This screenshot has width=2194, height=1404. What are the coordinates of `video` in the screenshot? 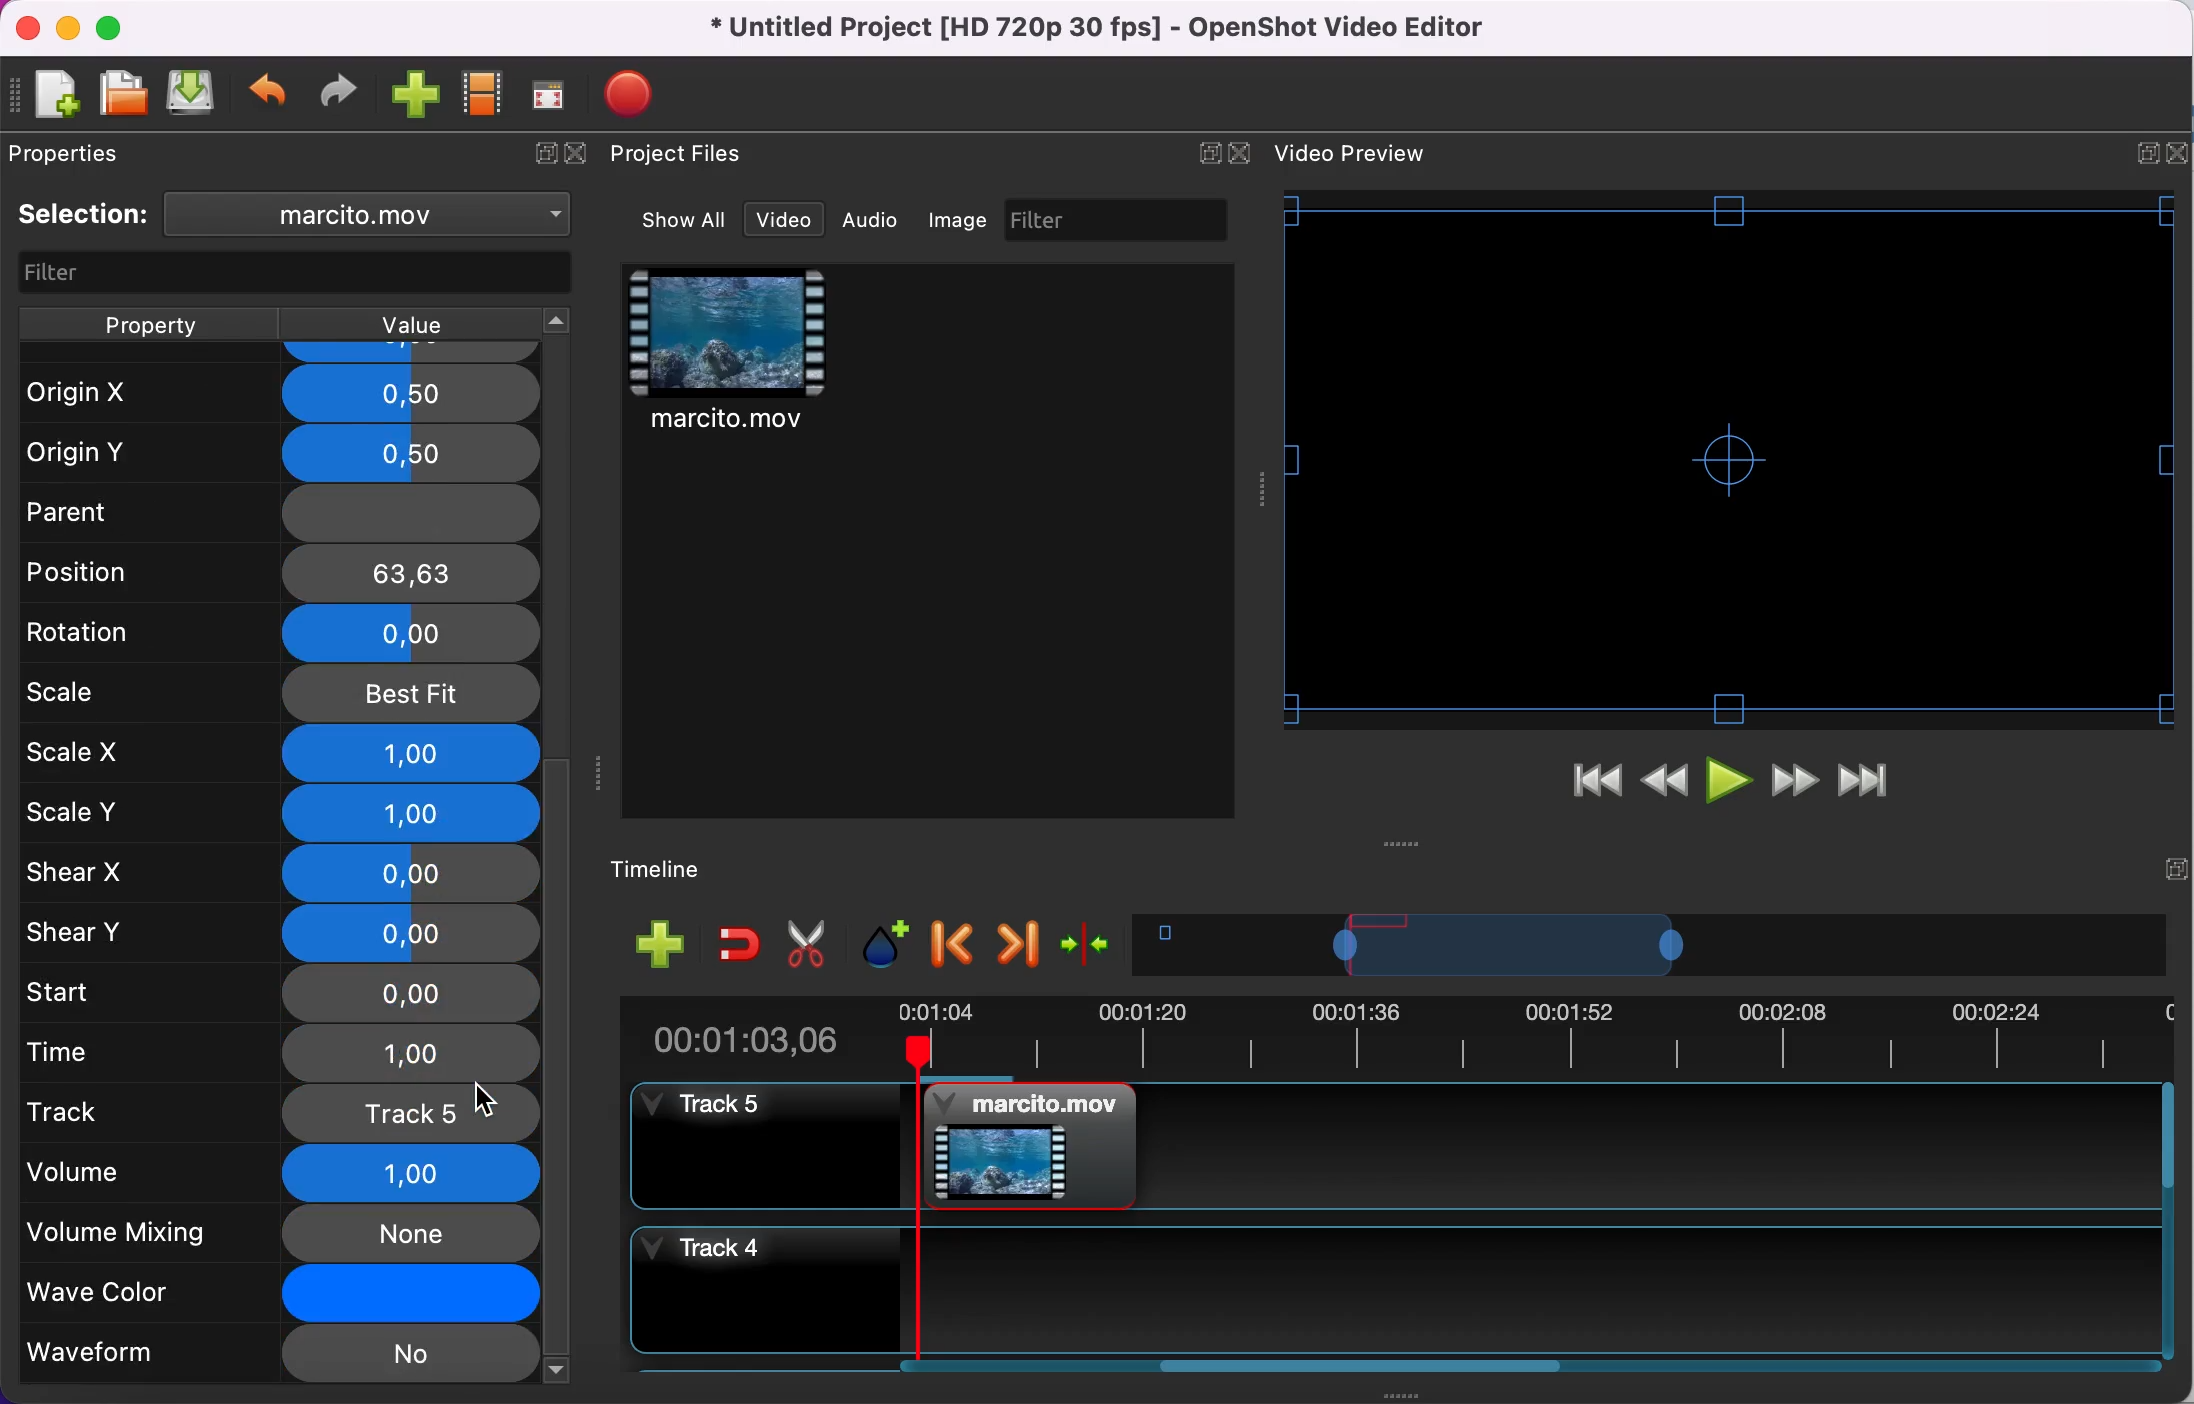 It's located at (784, 220).